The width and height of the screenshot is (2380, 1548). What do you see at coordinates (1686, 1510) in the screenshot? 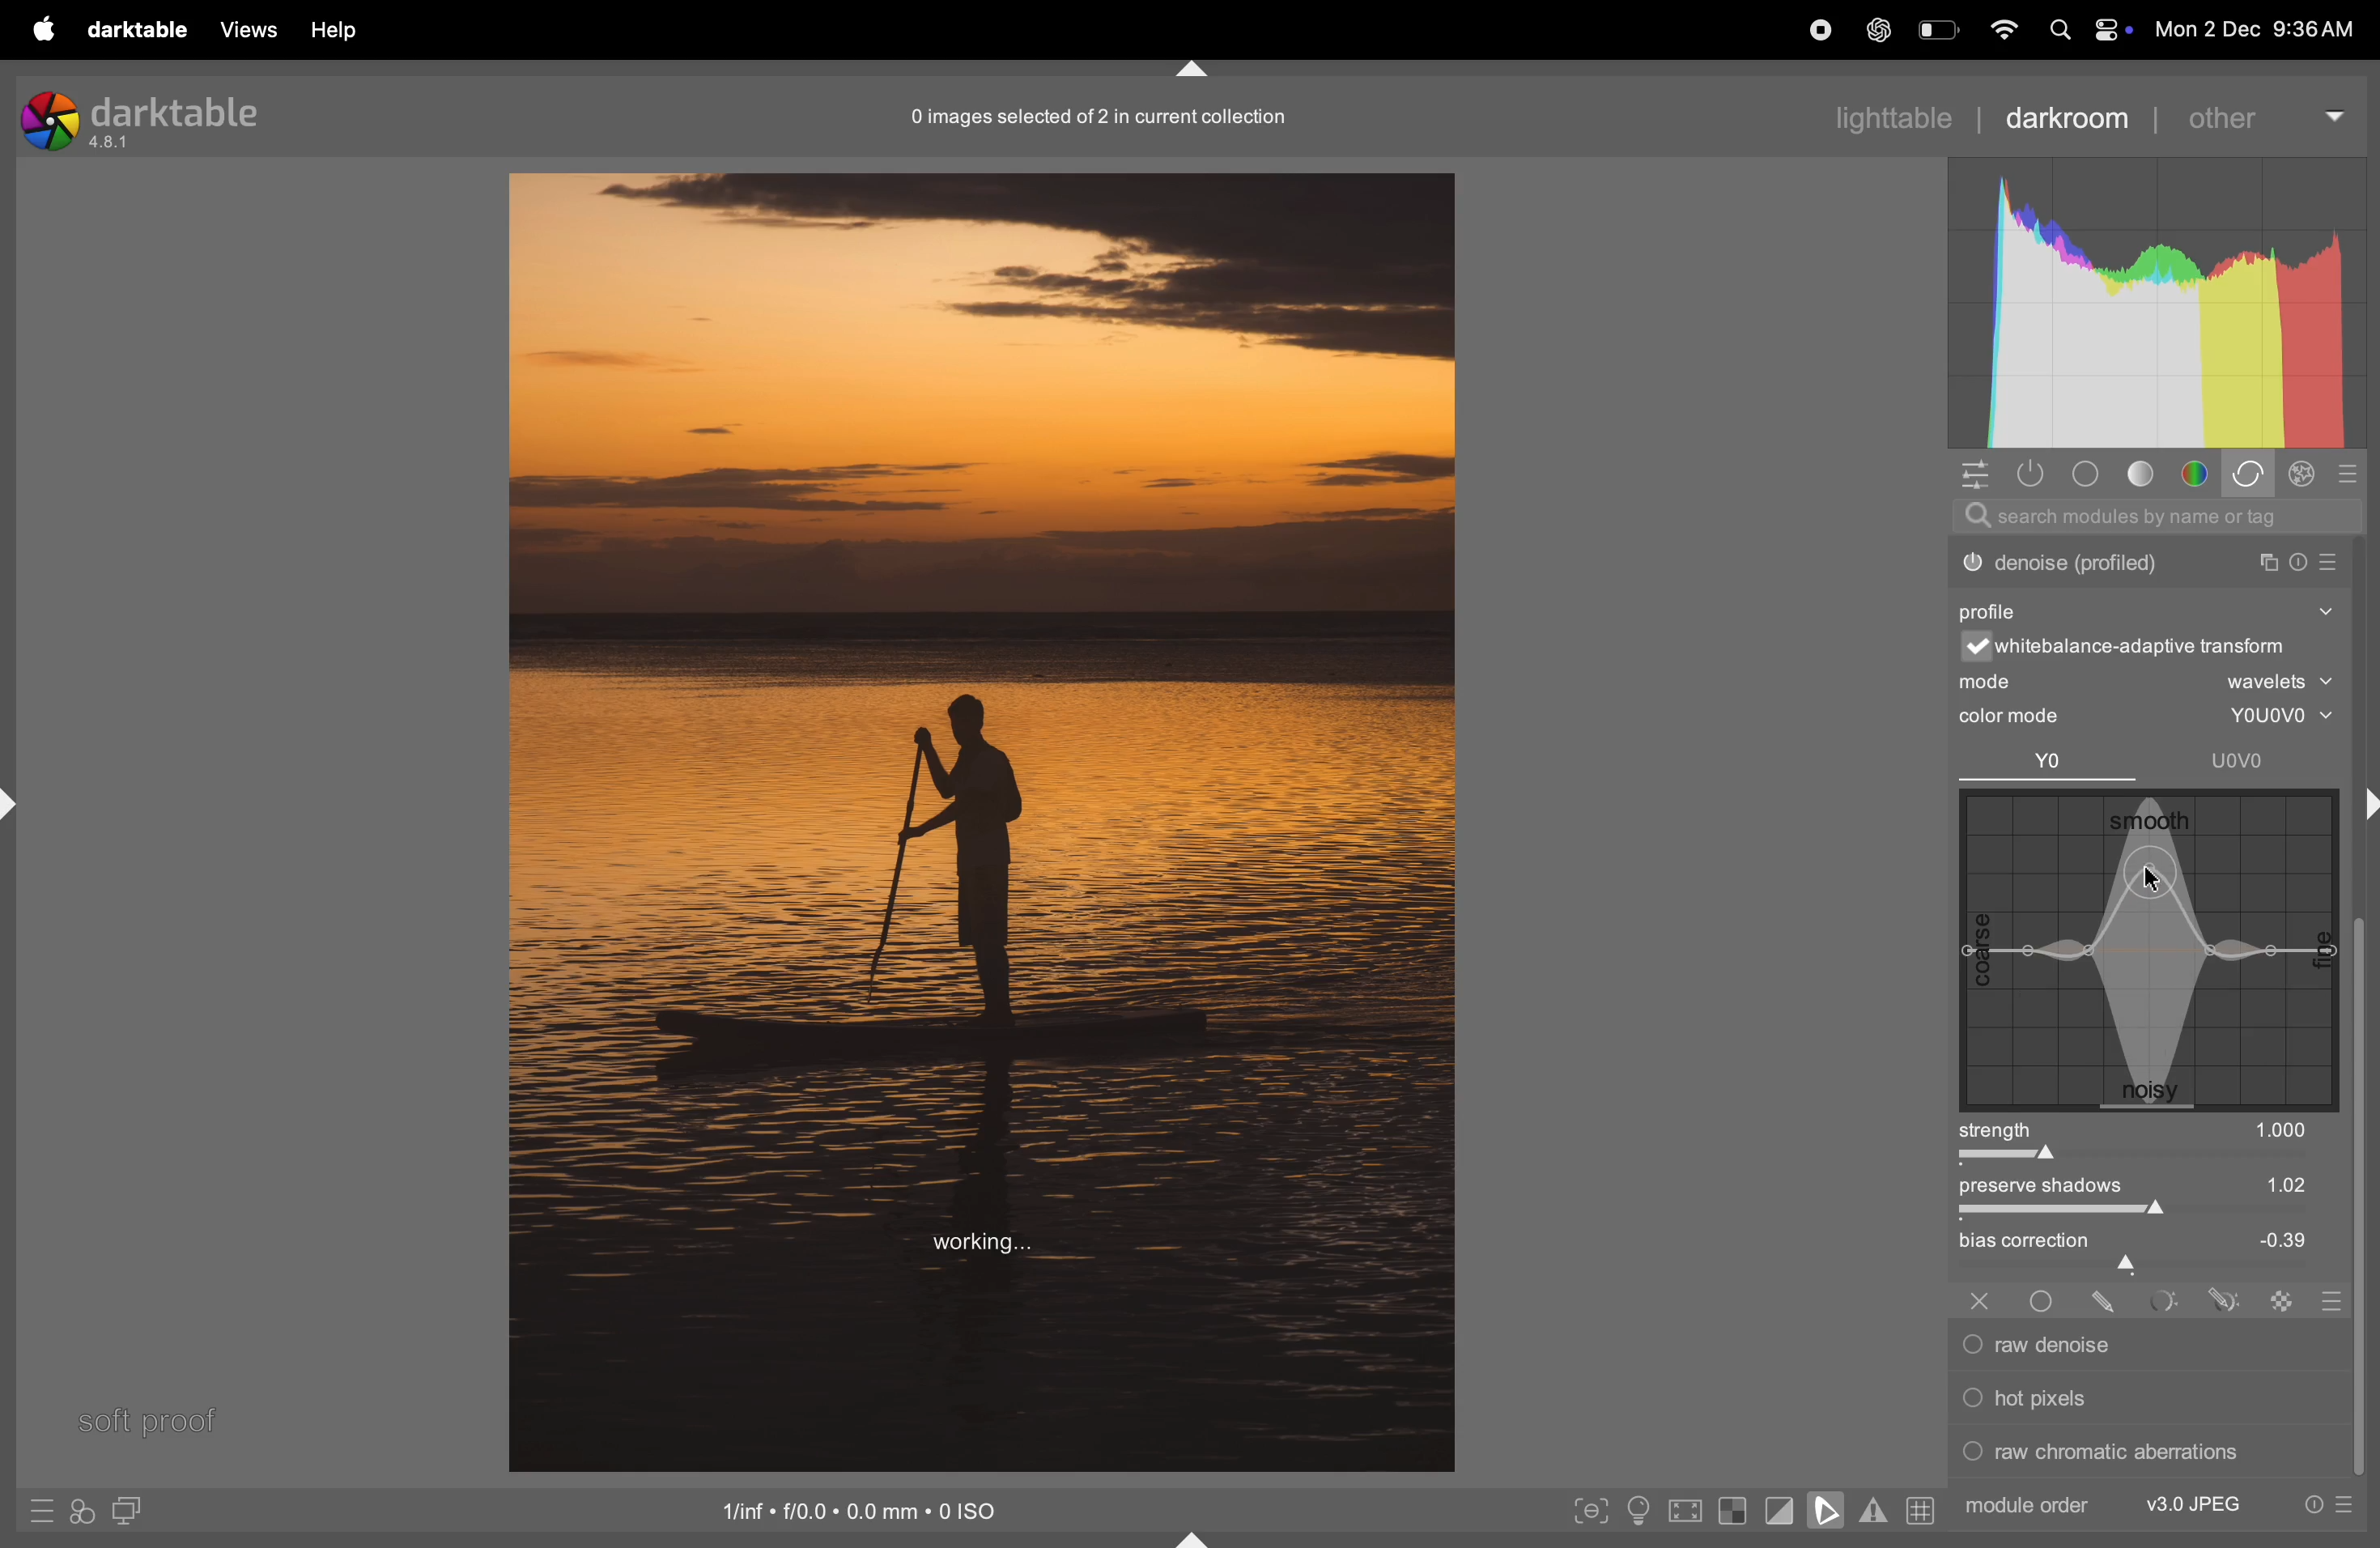
I see `toggle high quality processing` at bounding box center [1686, 1510].